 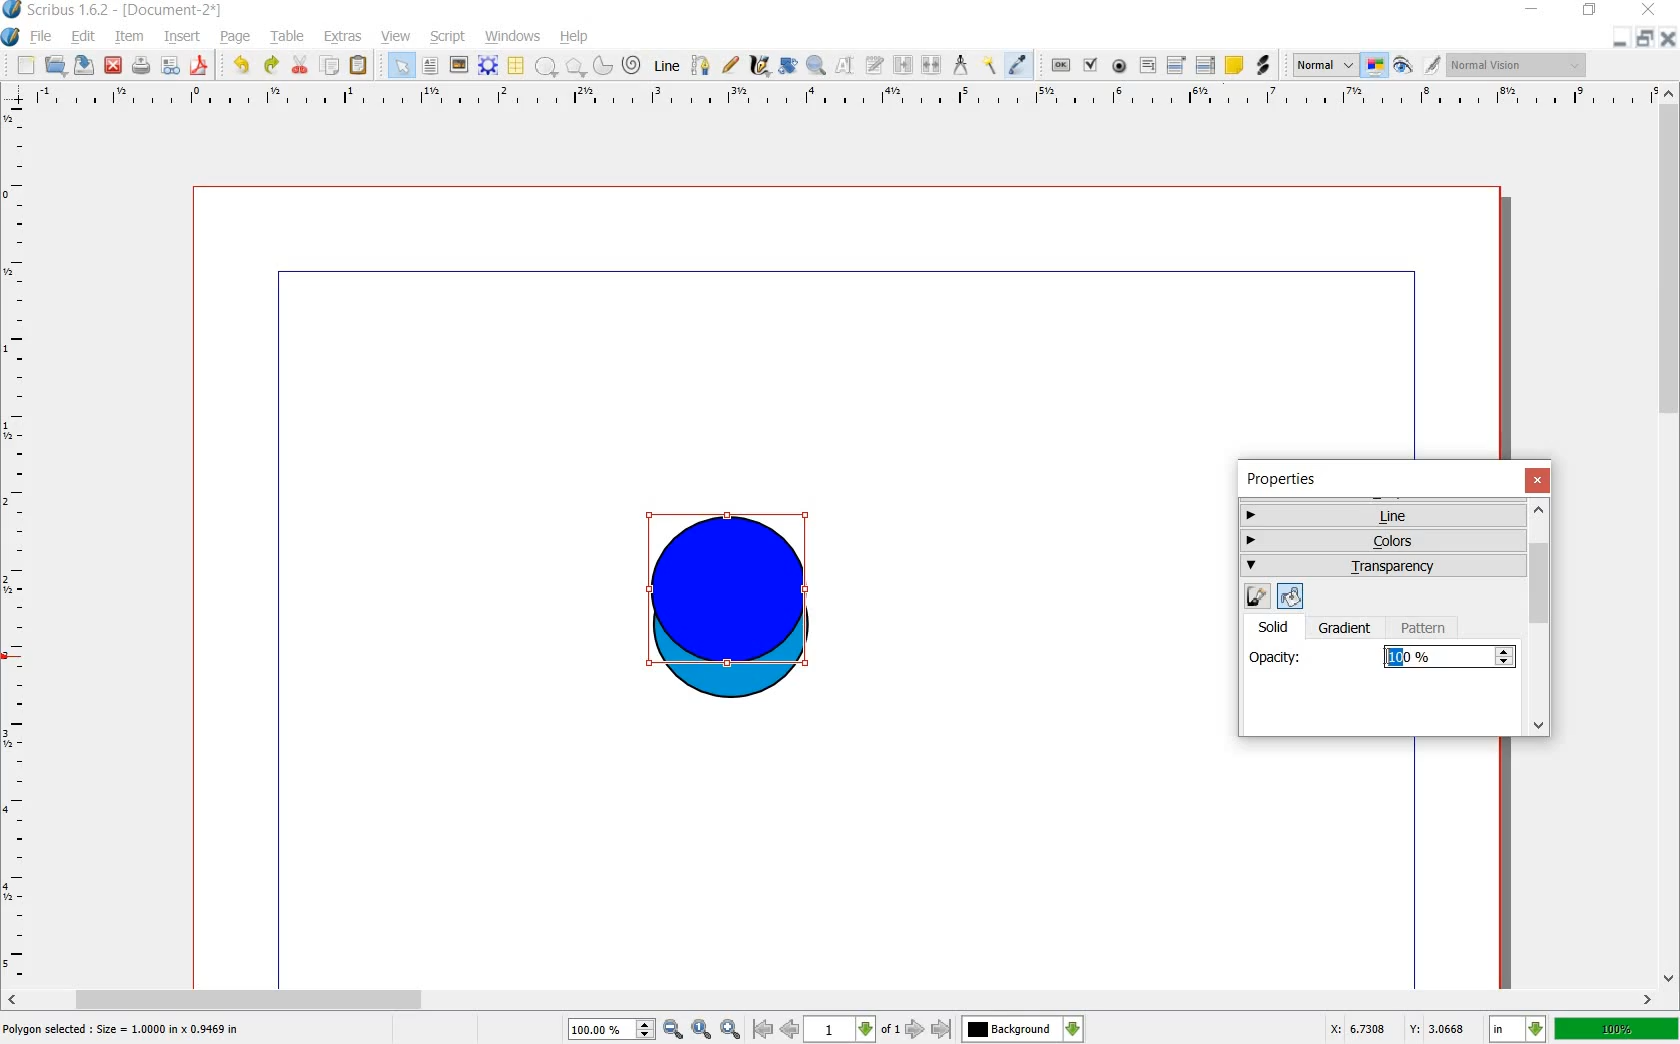 What do you see at coordinates (962, 66) in the screenshot?
I see `measurement` at bounding box center [962, 66].